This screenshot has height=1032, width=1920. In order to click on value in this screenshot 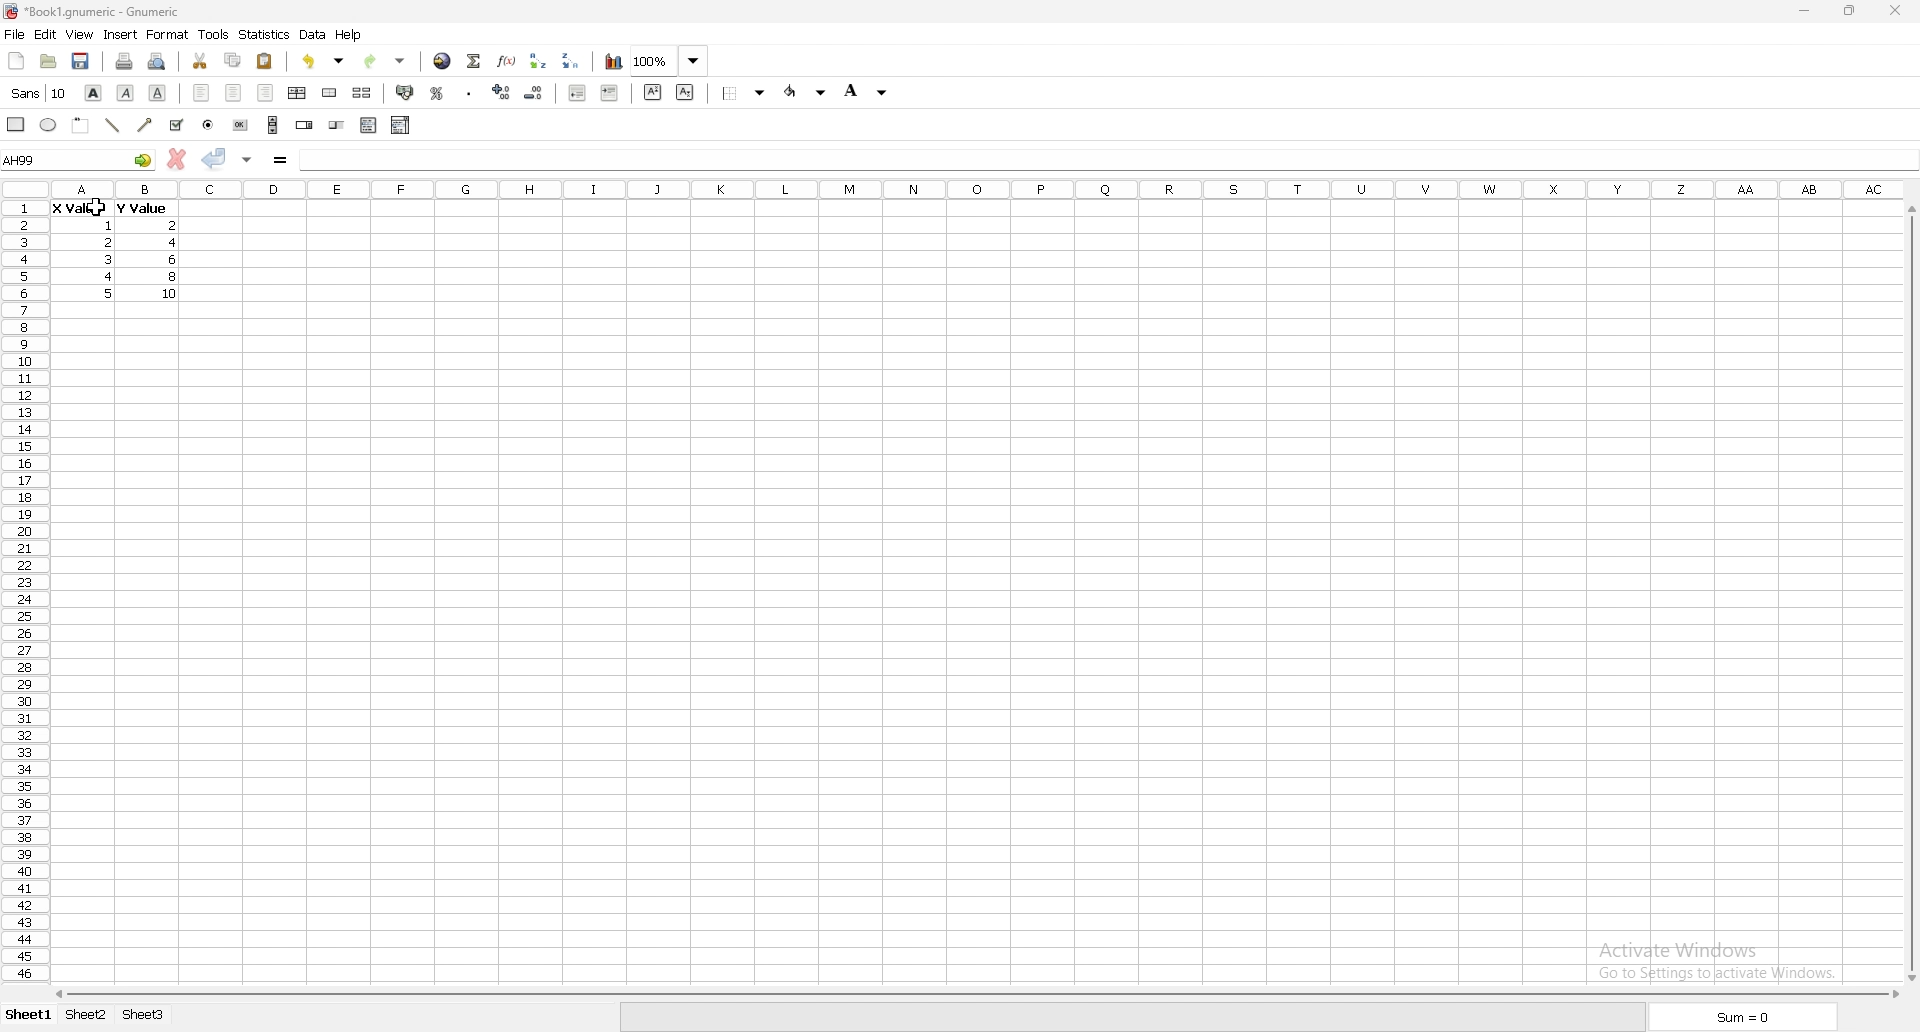, I will do `click(111, 293)`.